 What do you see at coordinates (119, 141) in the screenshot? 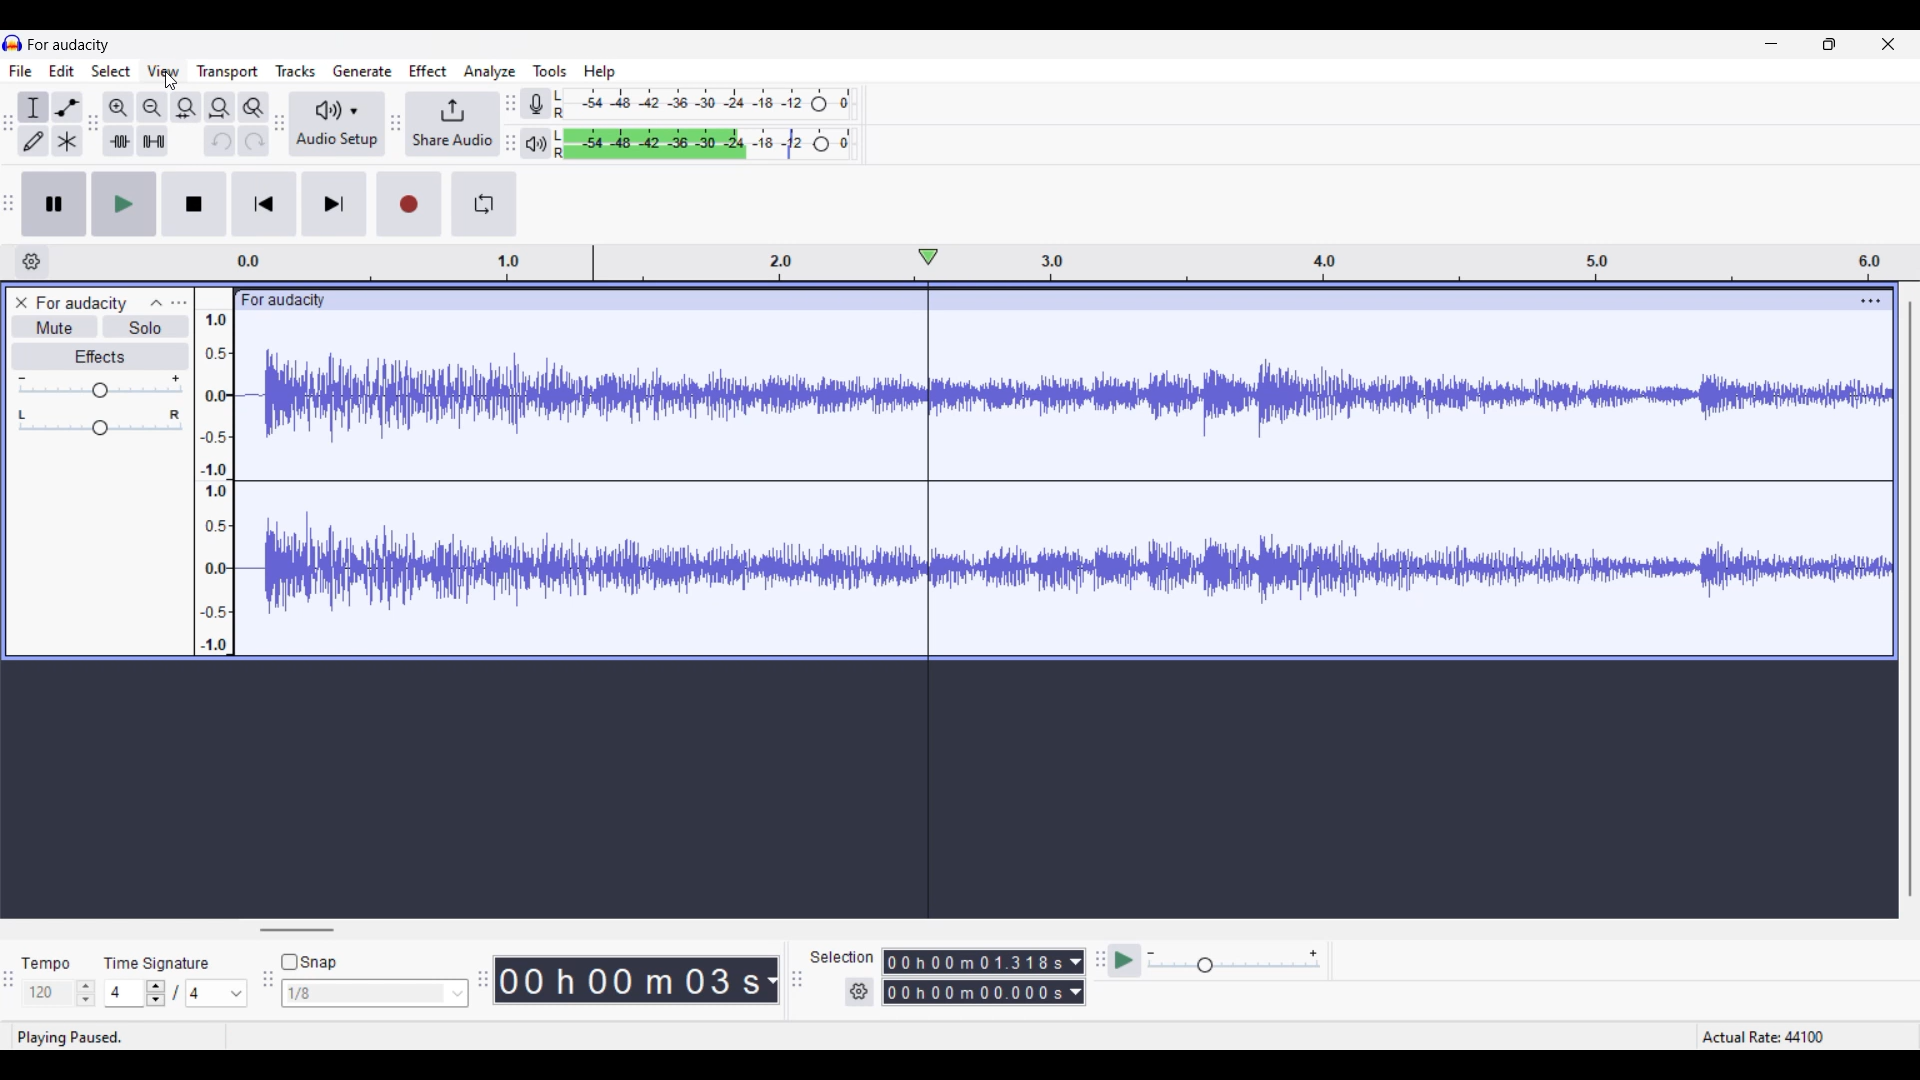
I see `Trim audio outside selection` at bounding box center [119, 141].